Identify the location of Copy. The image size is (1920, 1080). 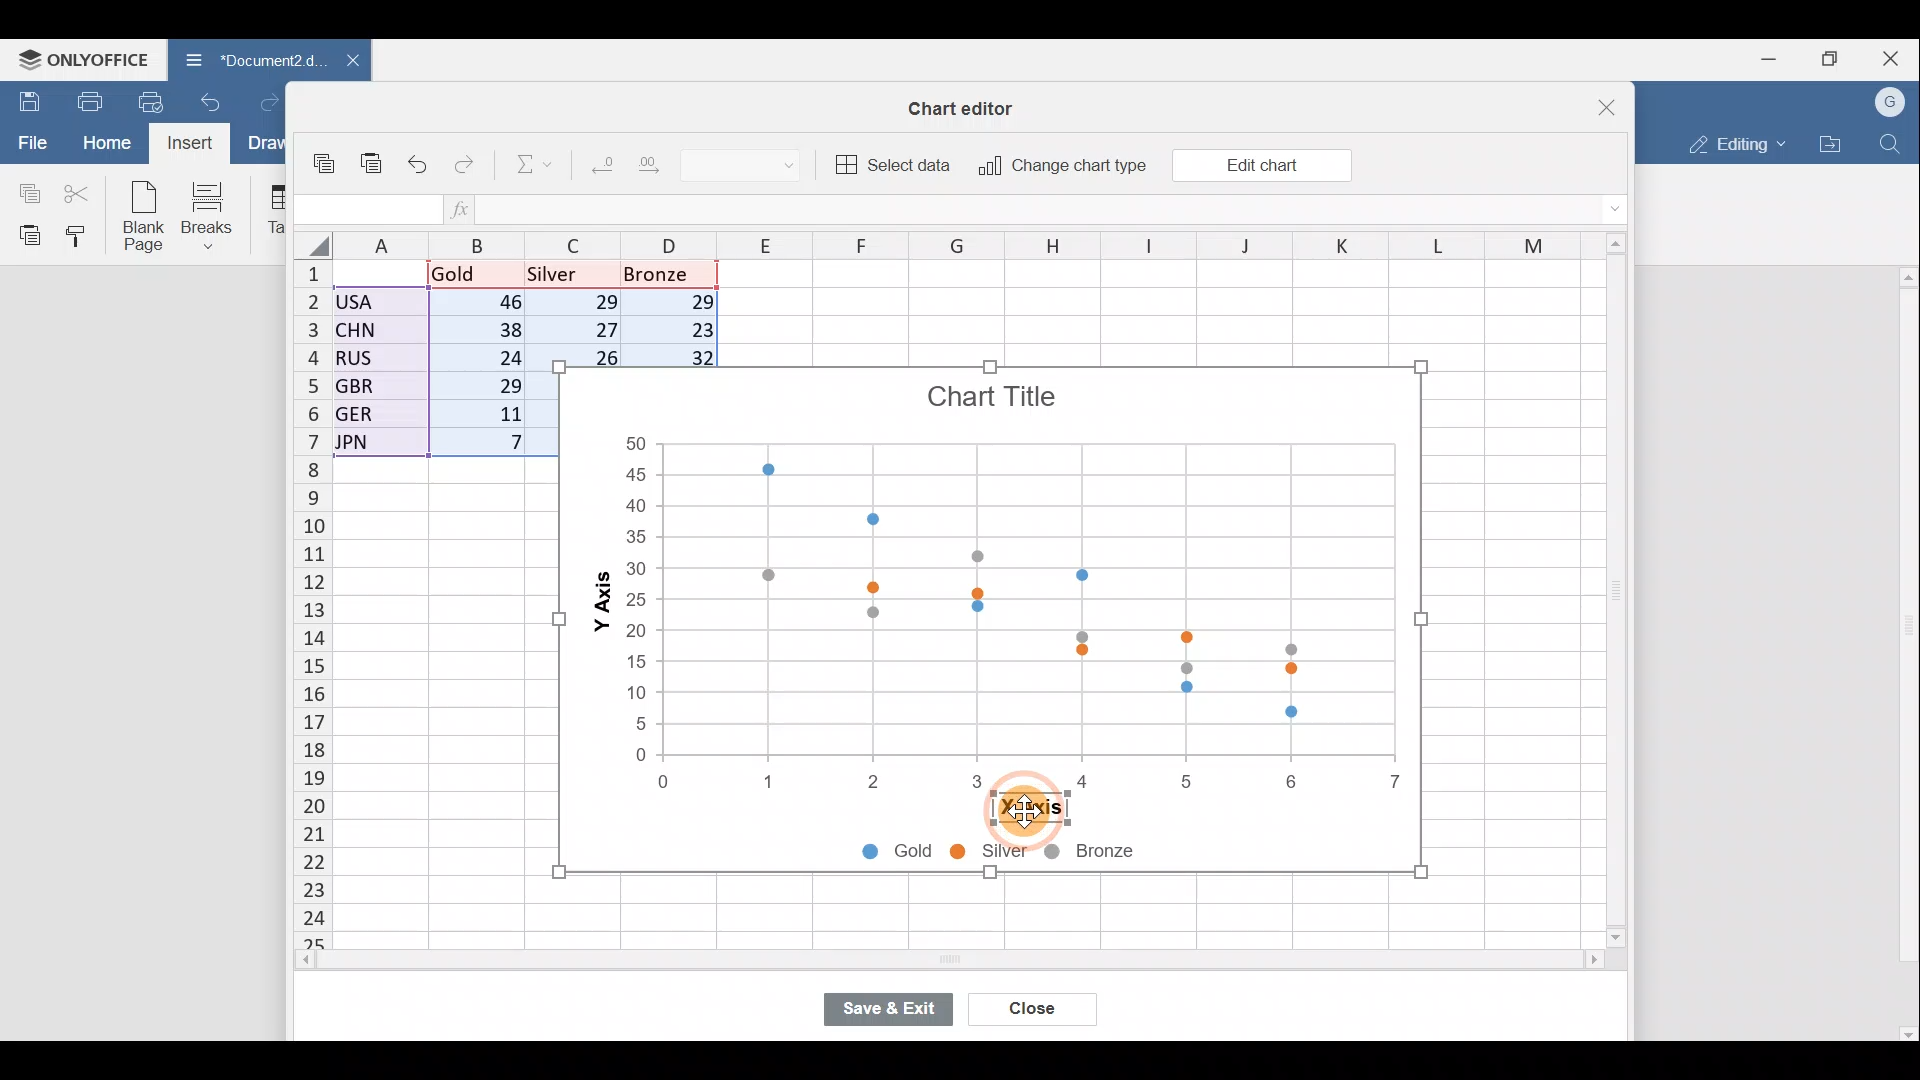
(326, 156).